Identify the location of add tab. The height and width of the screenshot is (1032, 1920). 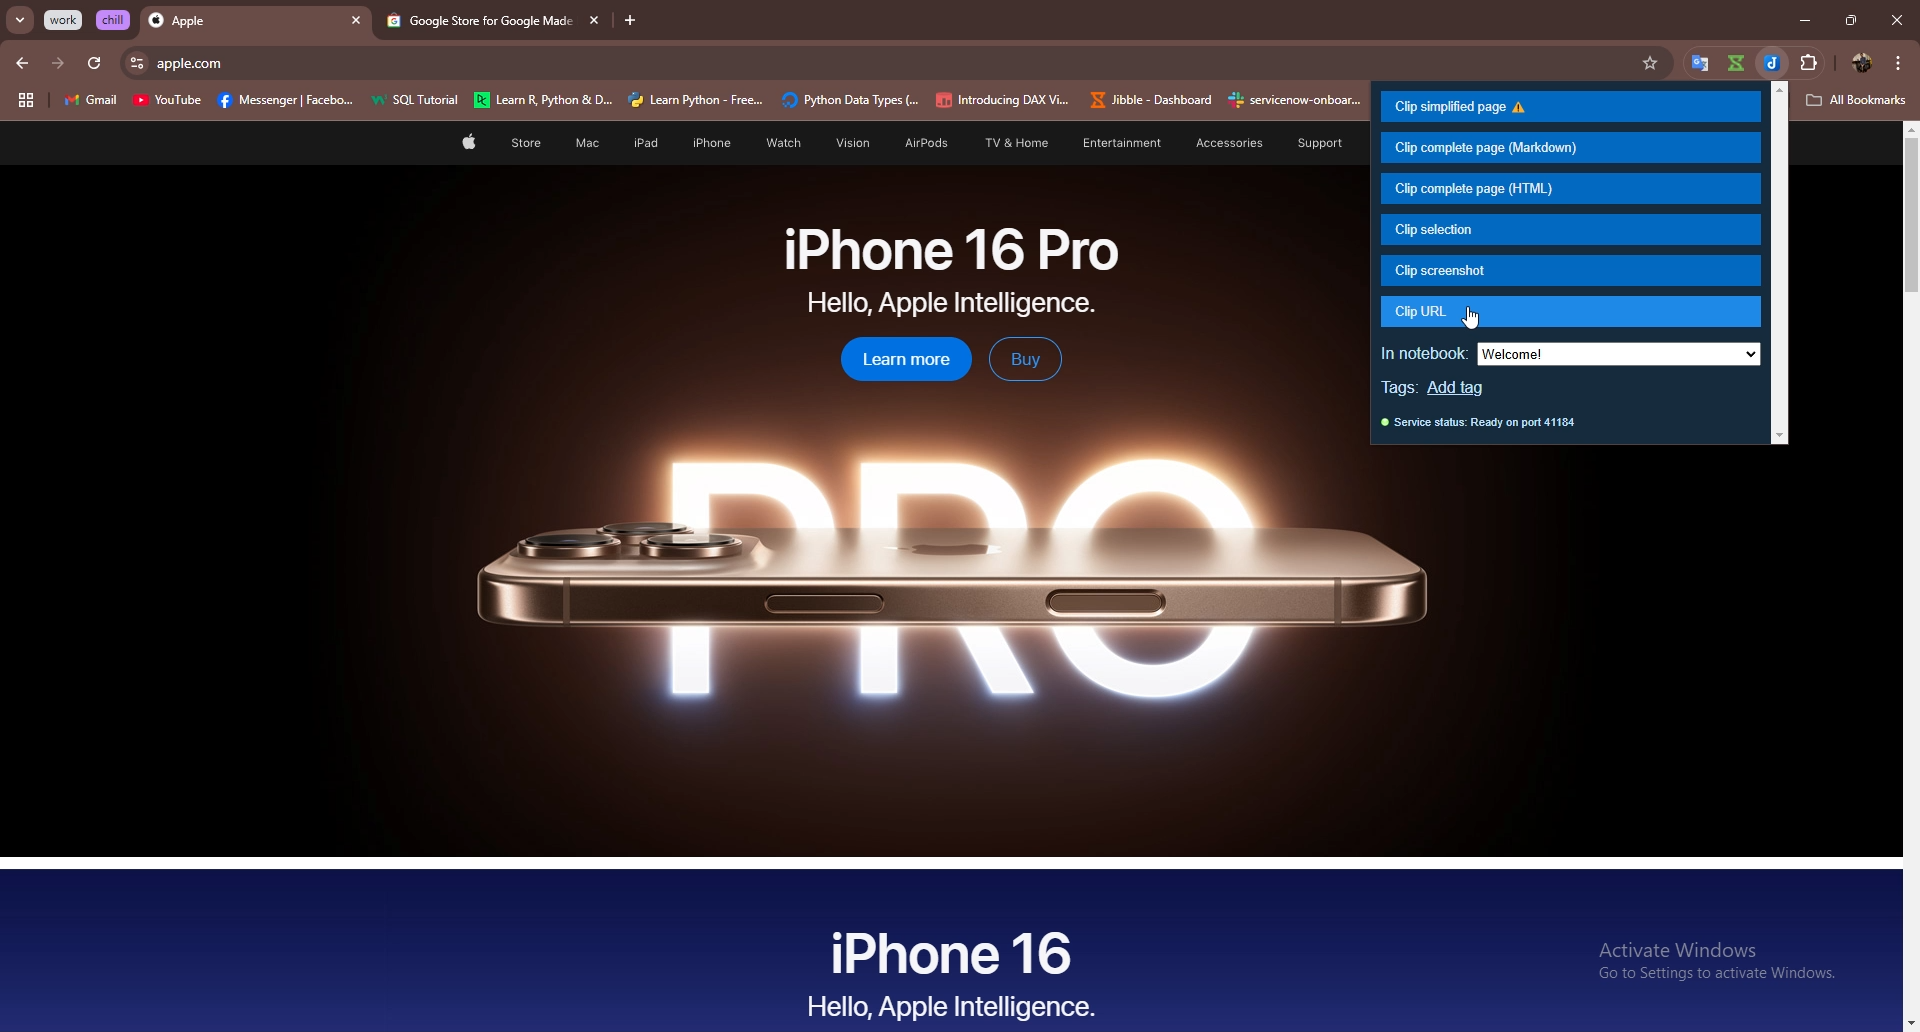
(631, 21).